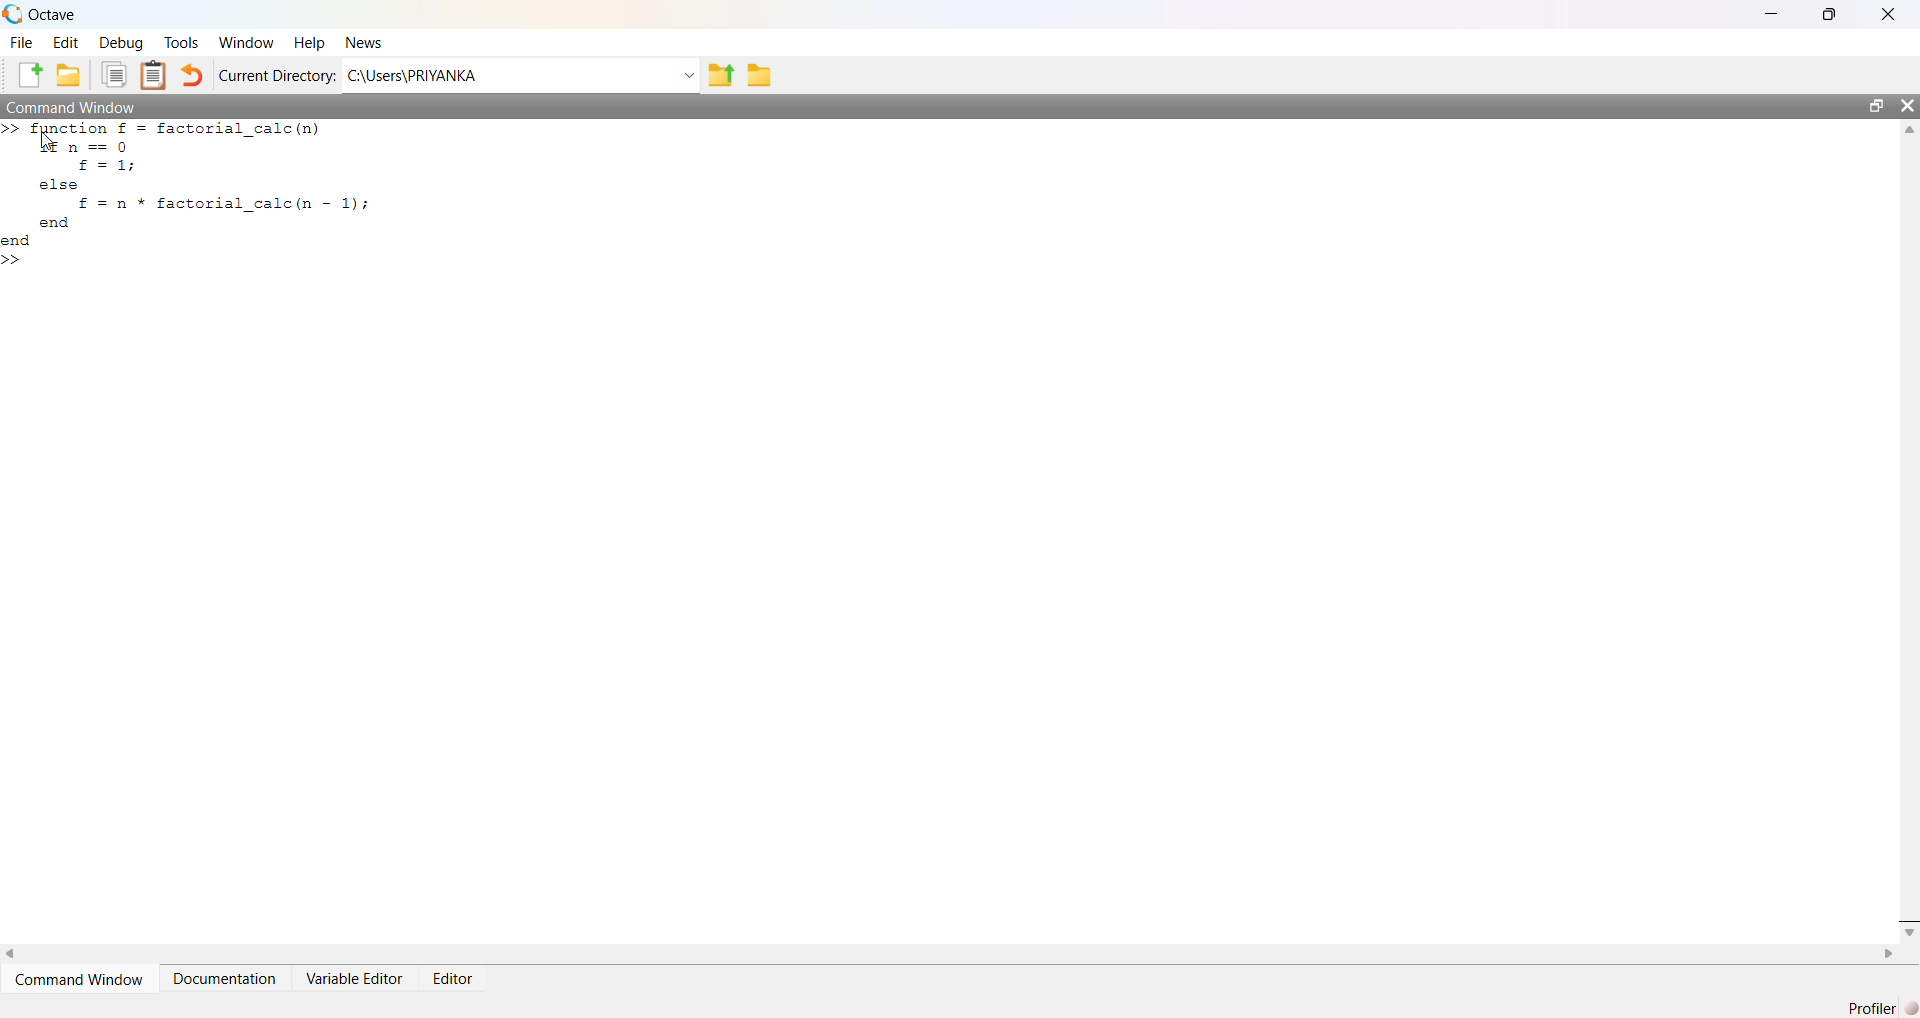 The width and height of the screenshot is (1920, 1018). I want to click on Profiler, so click(1881, 1006).